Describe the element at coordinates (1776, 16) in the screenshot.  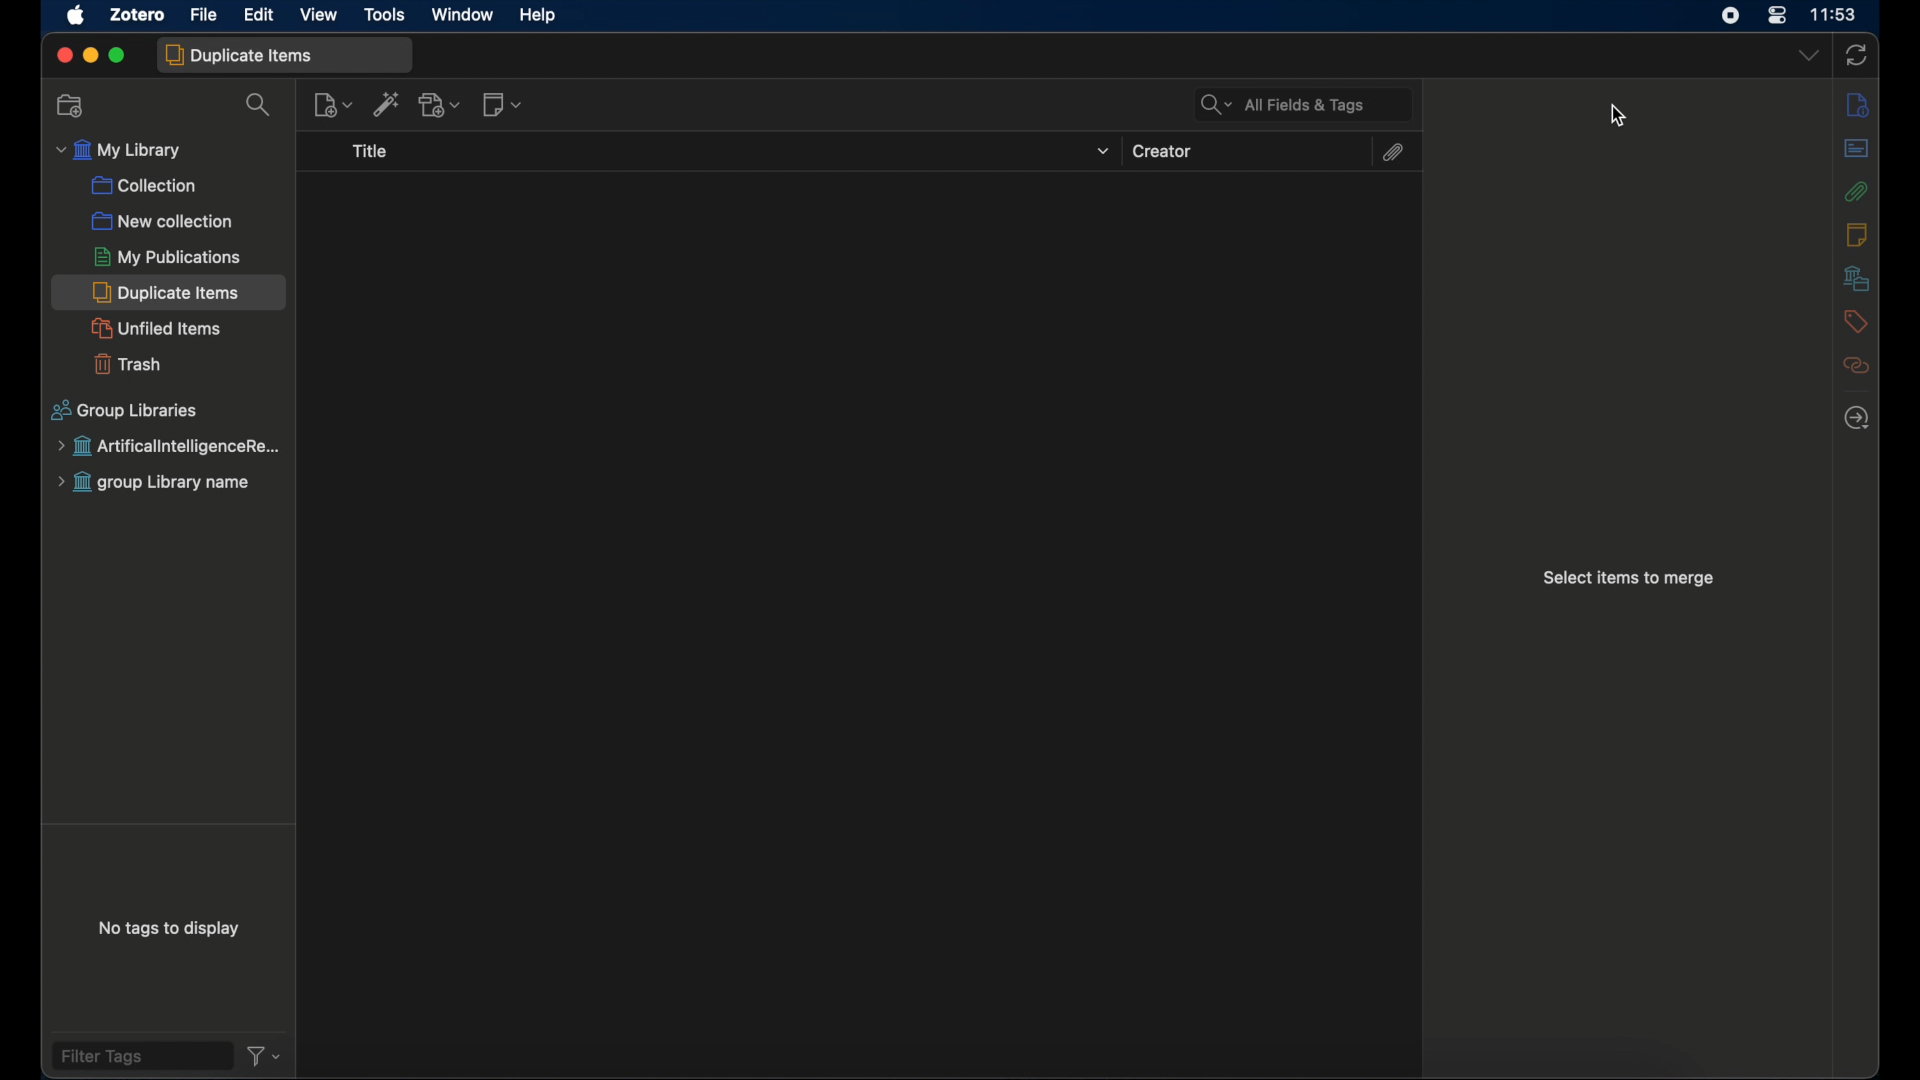
I see `control center` at that location.